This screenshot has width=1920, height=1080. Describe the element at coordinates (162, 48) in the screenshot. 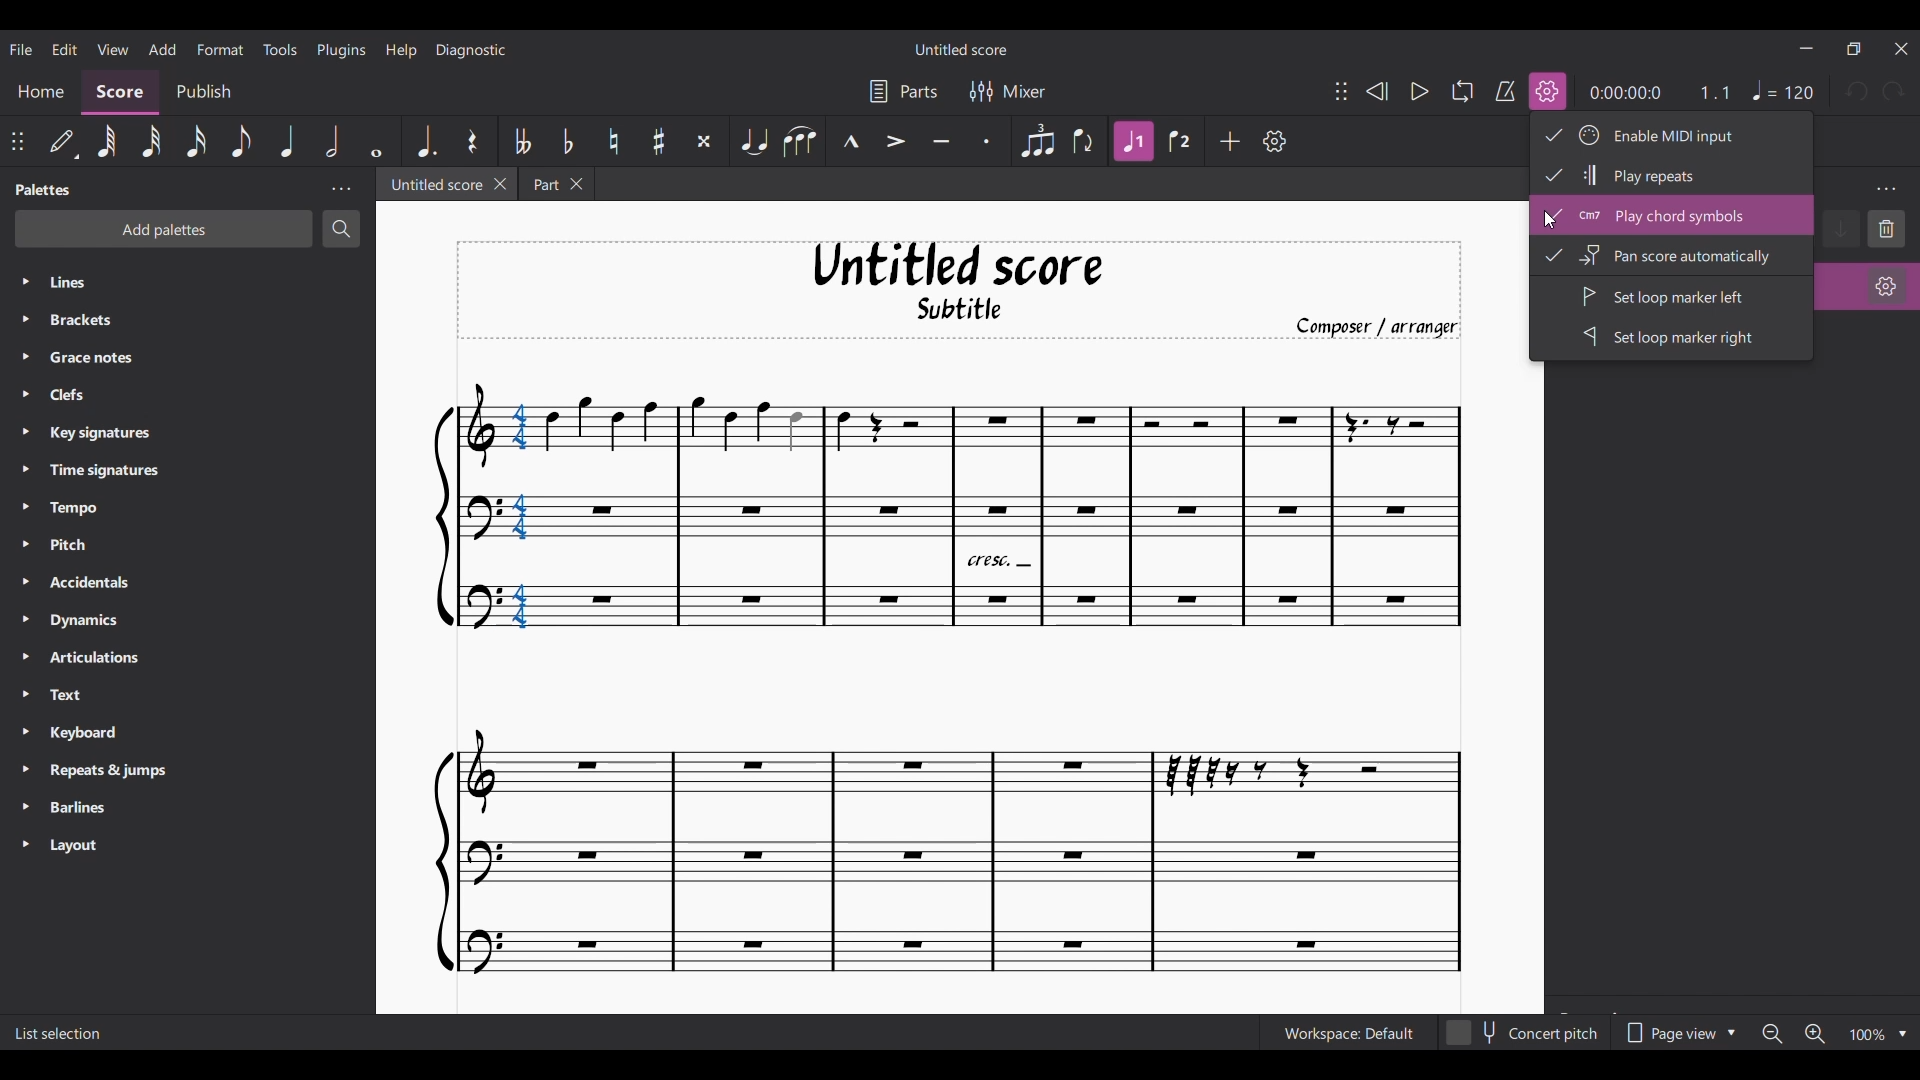

I see `Add menu` at that location.